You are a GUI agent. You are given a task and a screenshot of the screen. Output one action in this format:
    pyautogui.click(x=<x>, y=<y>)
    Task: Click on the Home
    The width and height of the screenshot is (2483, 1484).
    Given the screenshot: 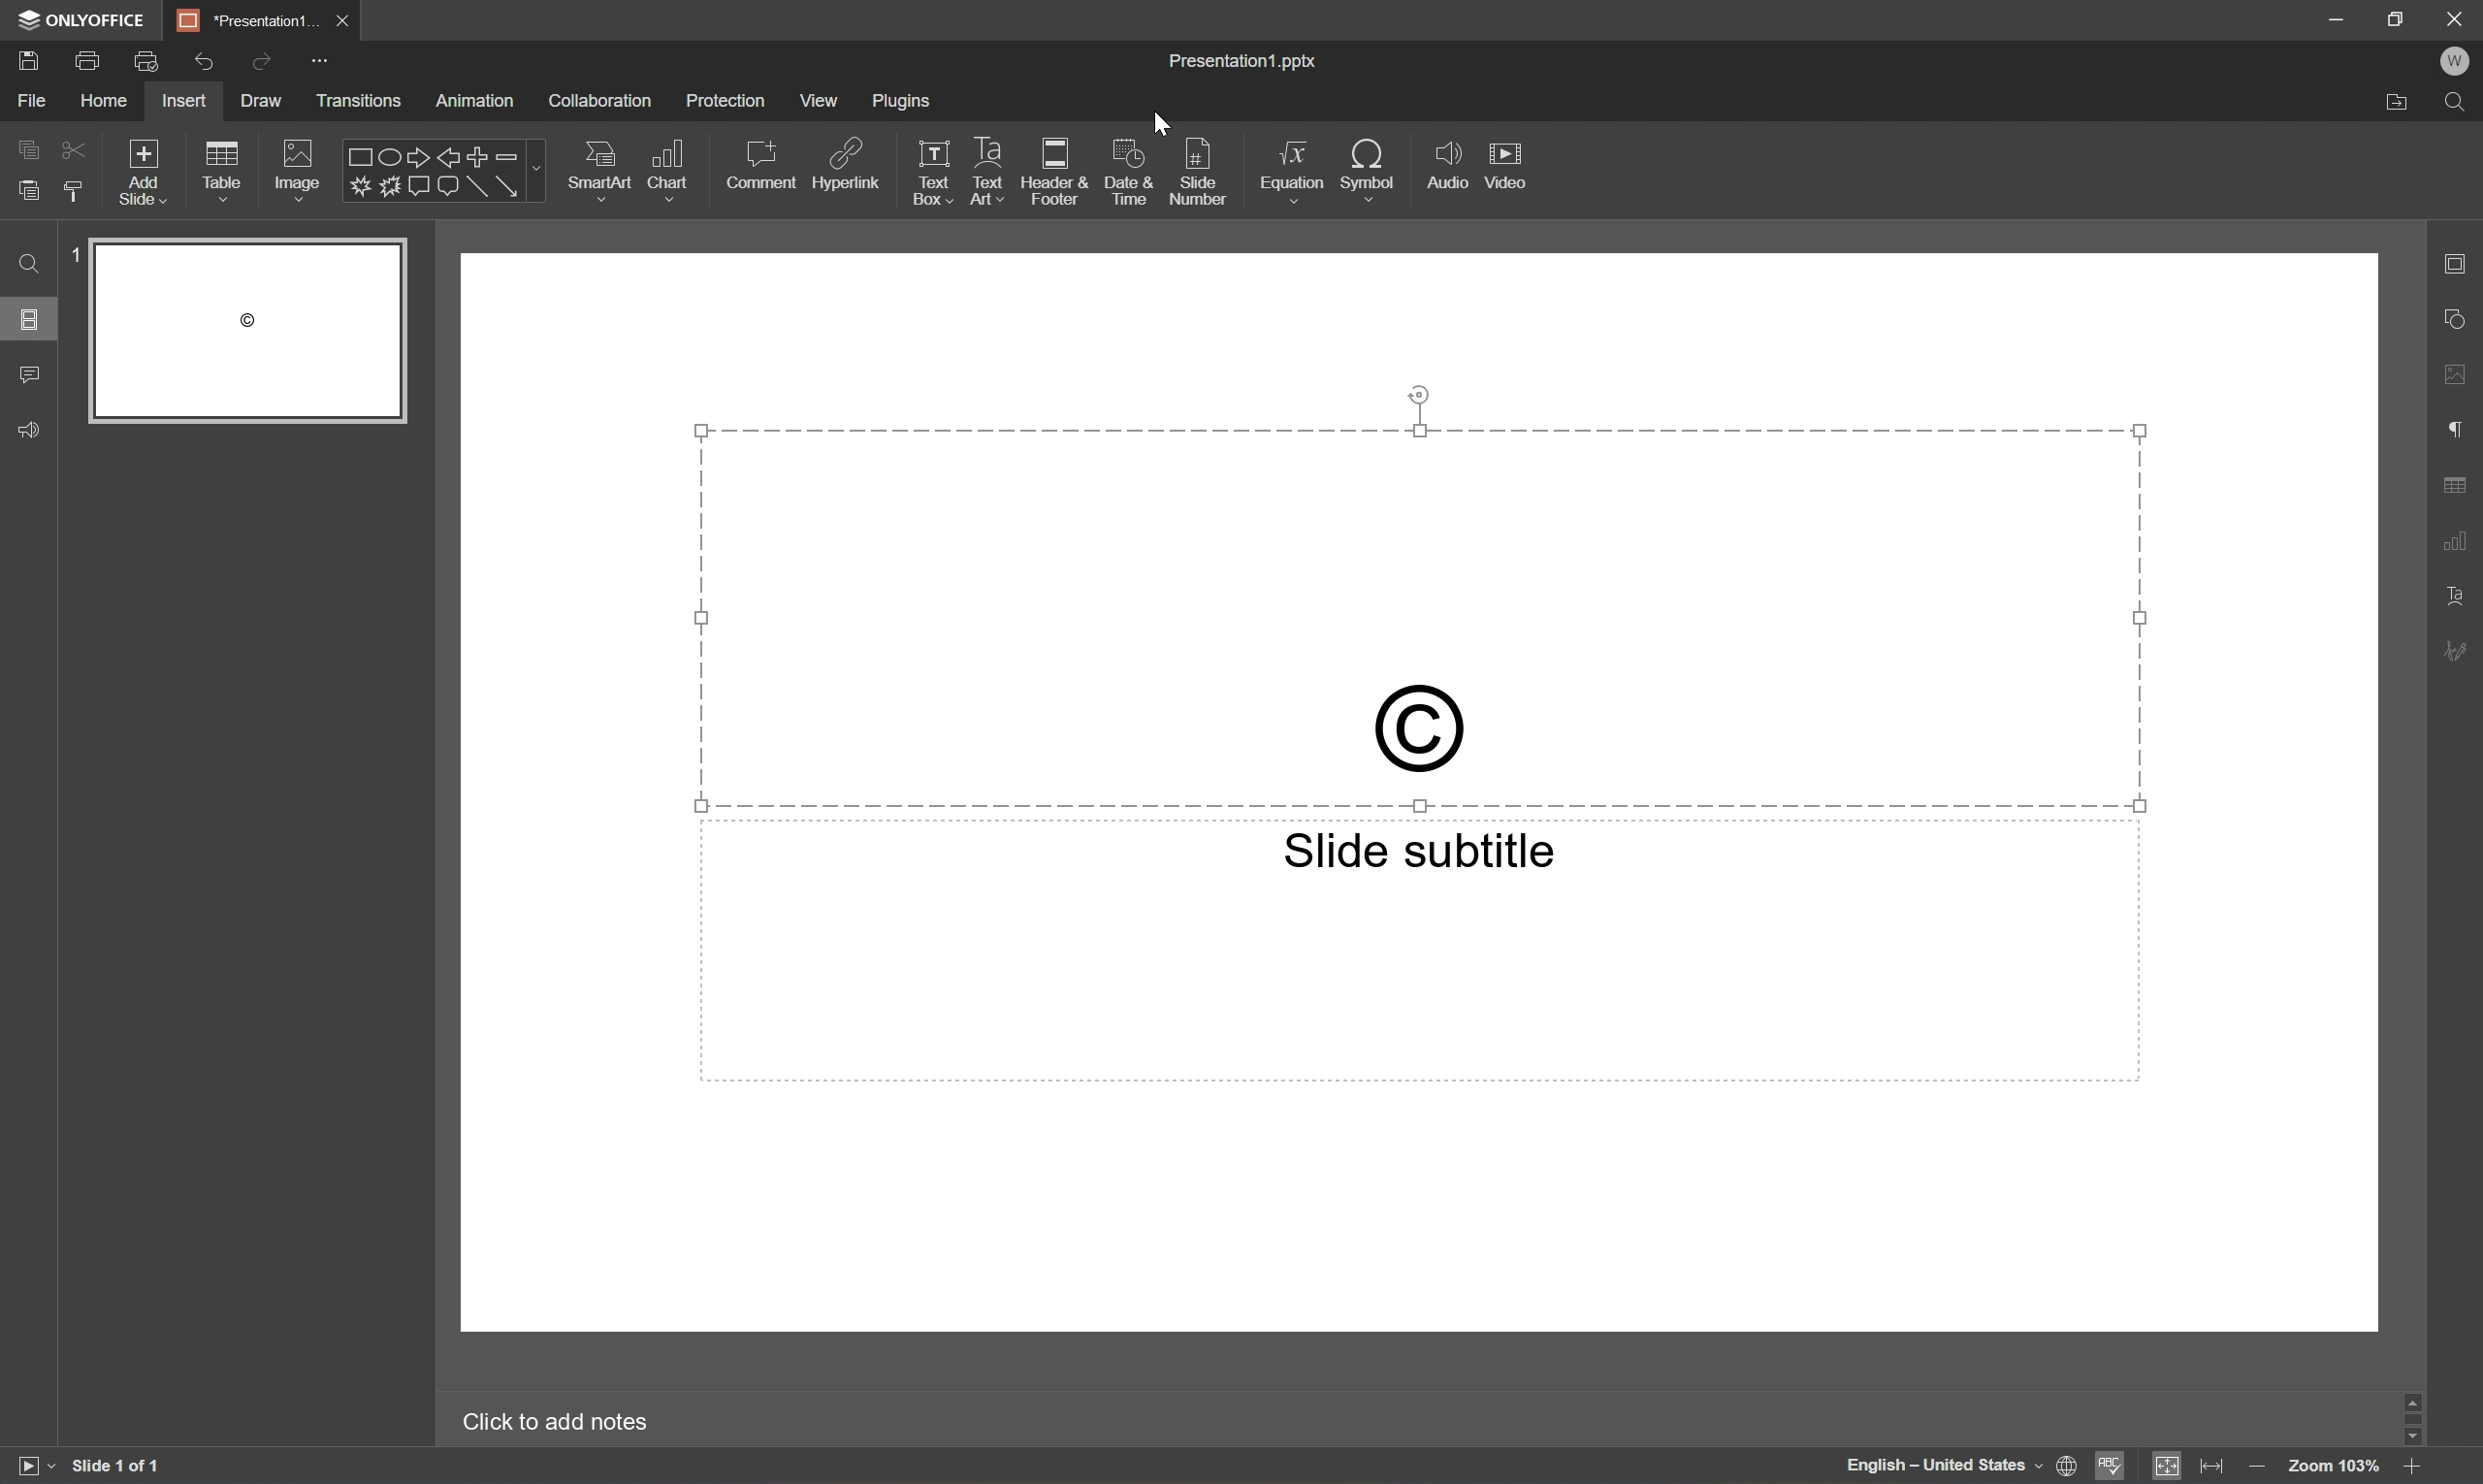 What is the action you would take?
    pyautogui.click(x=104, y=99)
    